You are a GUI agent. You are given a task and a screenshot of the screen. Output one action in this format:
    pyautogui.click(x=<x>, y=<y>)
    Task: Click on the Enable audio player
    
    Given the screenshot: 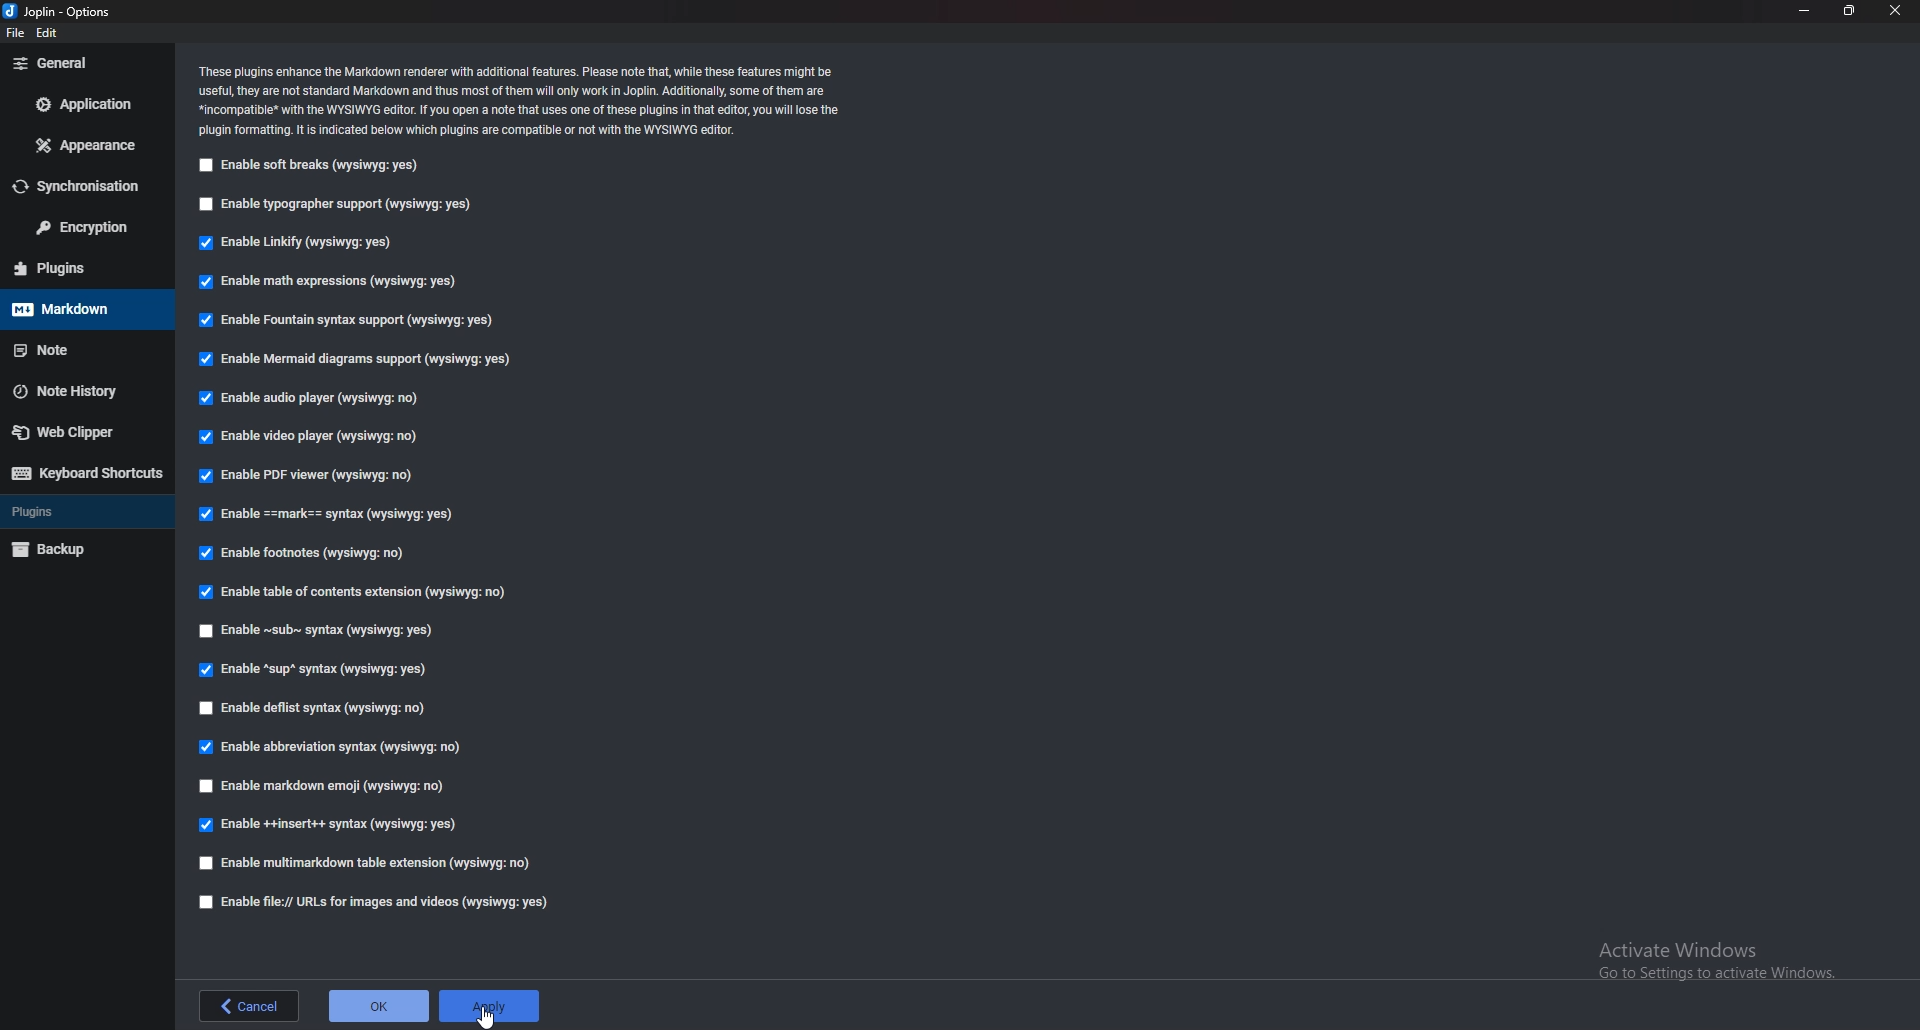 What is the action you would take?
    pyautogui.click(x=305, y=398)
    